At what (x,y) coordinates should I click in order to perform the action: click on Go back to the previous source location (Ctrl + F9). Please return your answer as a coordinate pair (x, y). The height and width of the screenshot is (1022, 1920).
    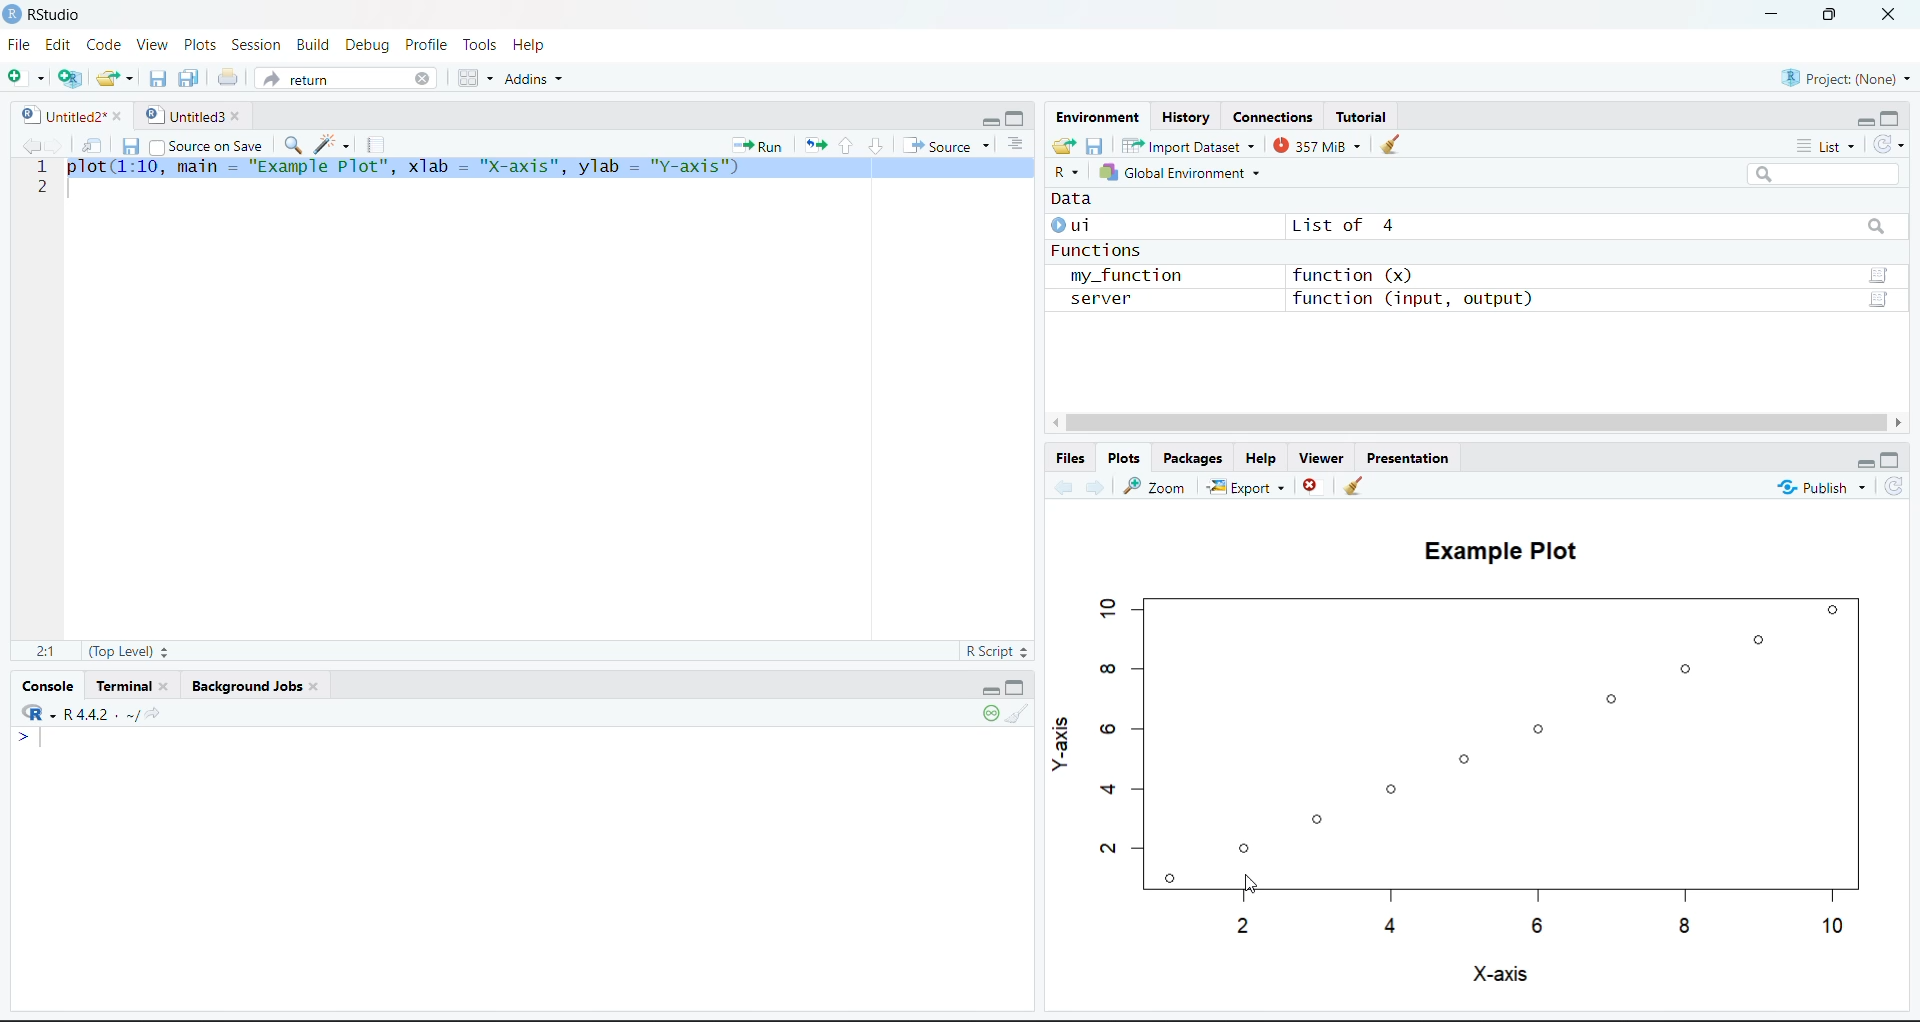
    Looking at the image, I should click on (1062, 486).